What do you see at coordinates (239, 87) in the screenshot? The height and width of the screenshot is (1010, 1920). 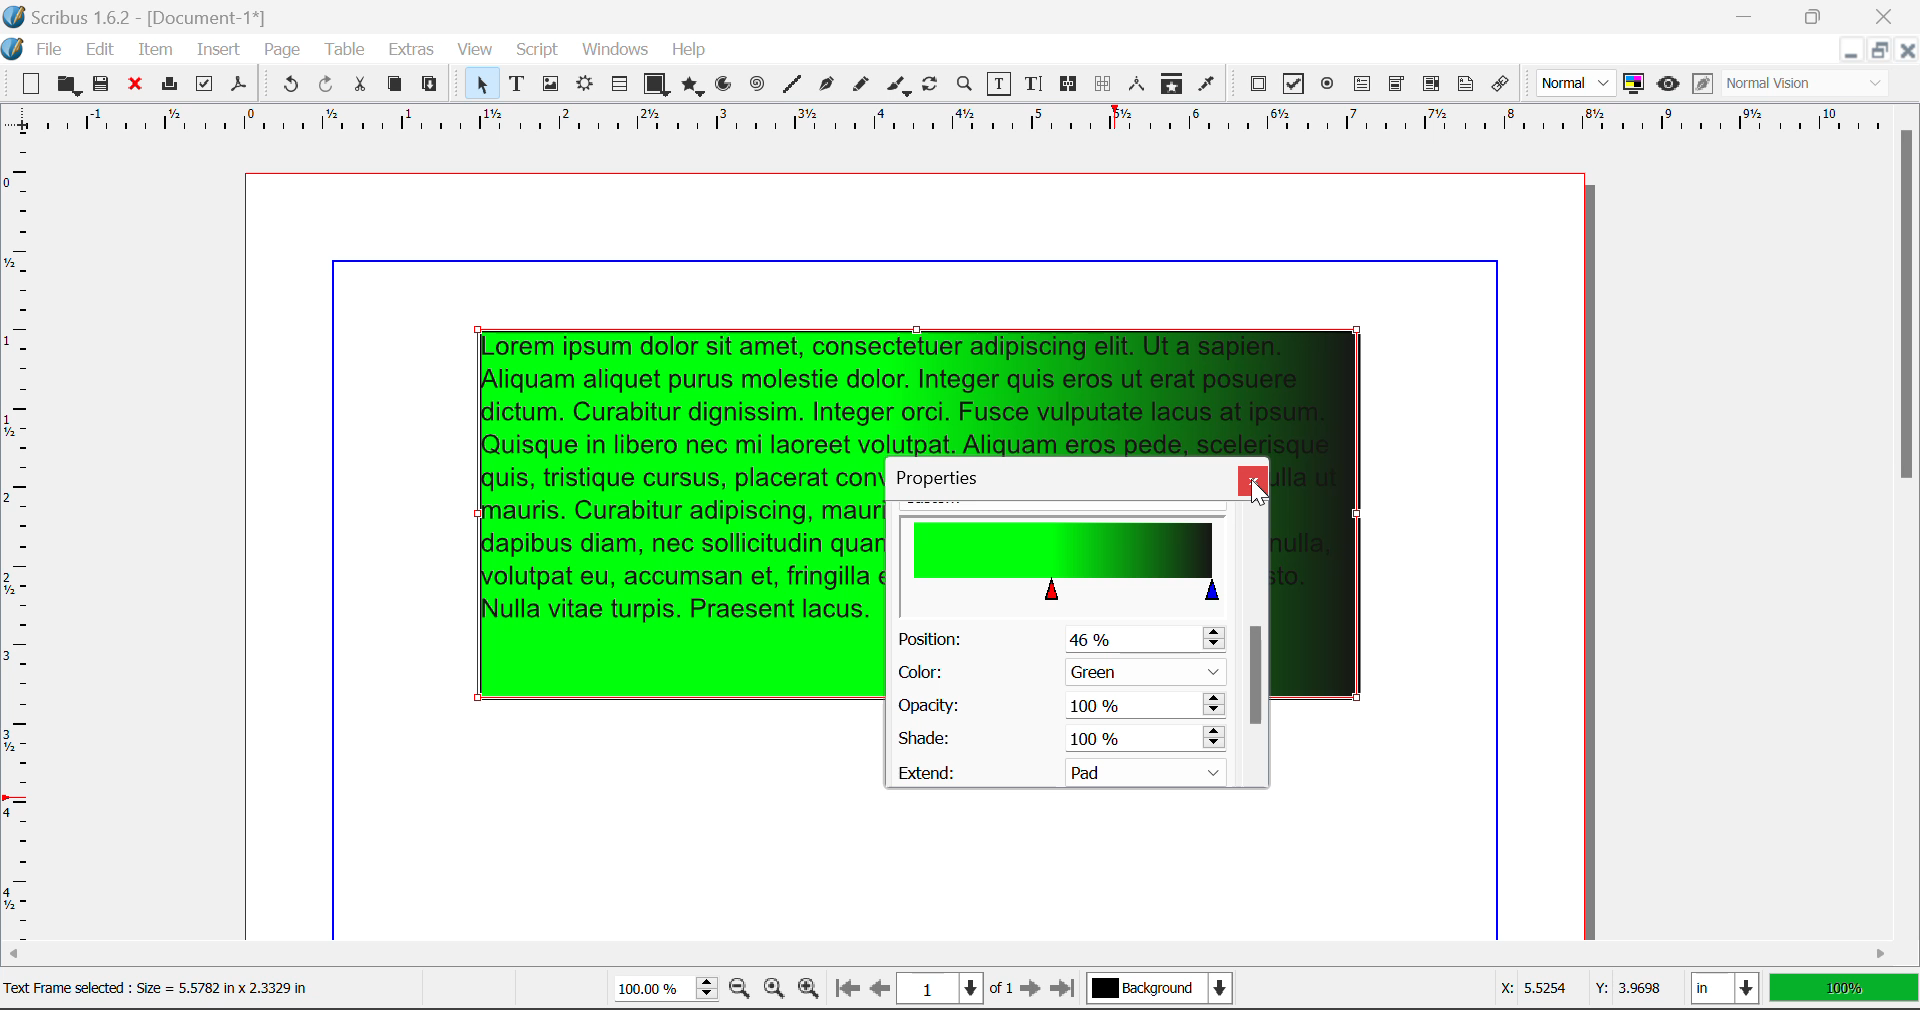 I see `Save as Pdf` at bounding box center [239, 87].